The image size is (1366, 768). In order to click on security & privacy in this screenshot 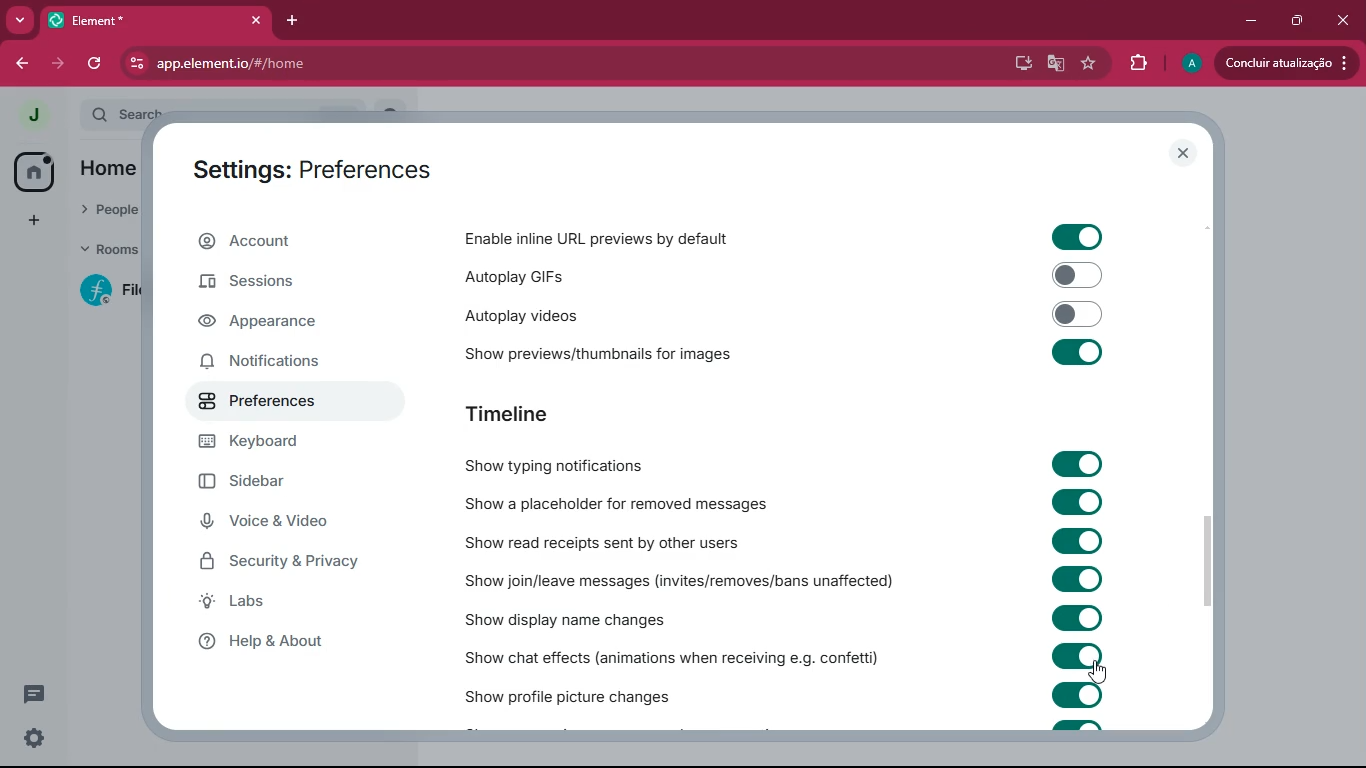, I will do `click(291, 562)`.